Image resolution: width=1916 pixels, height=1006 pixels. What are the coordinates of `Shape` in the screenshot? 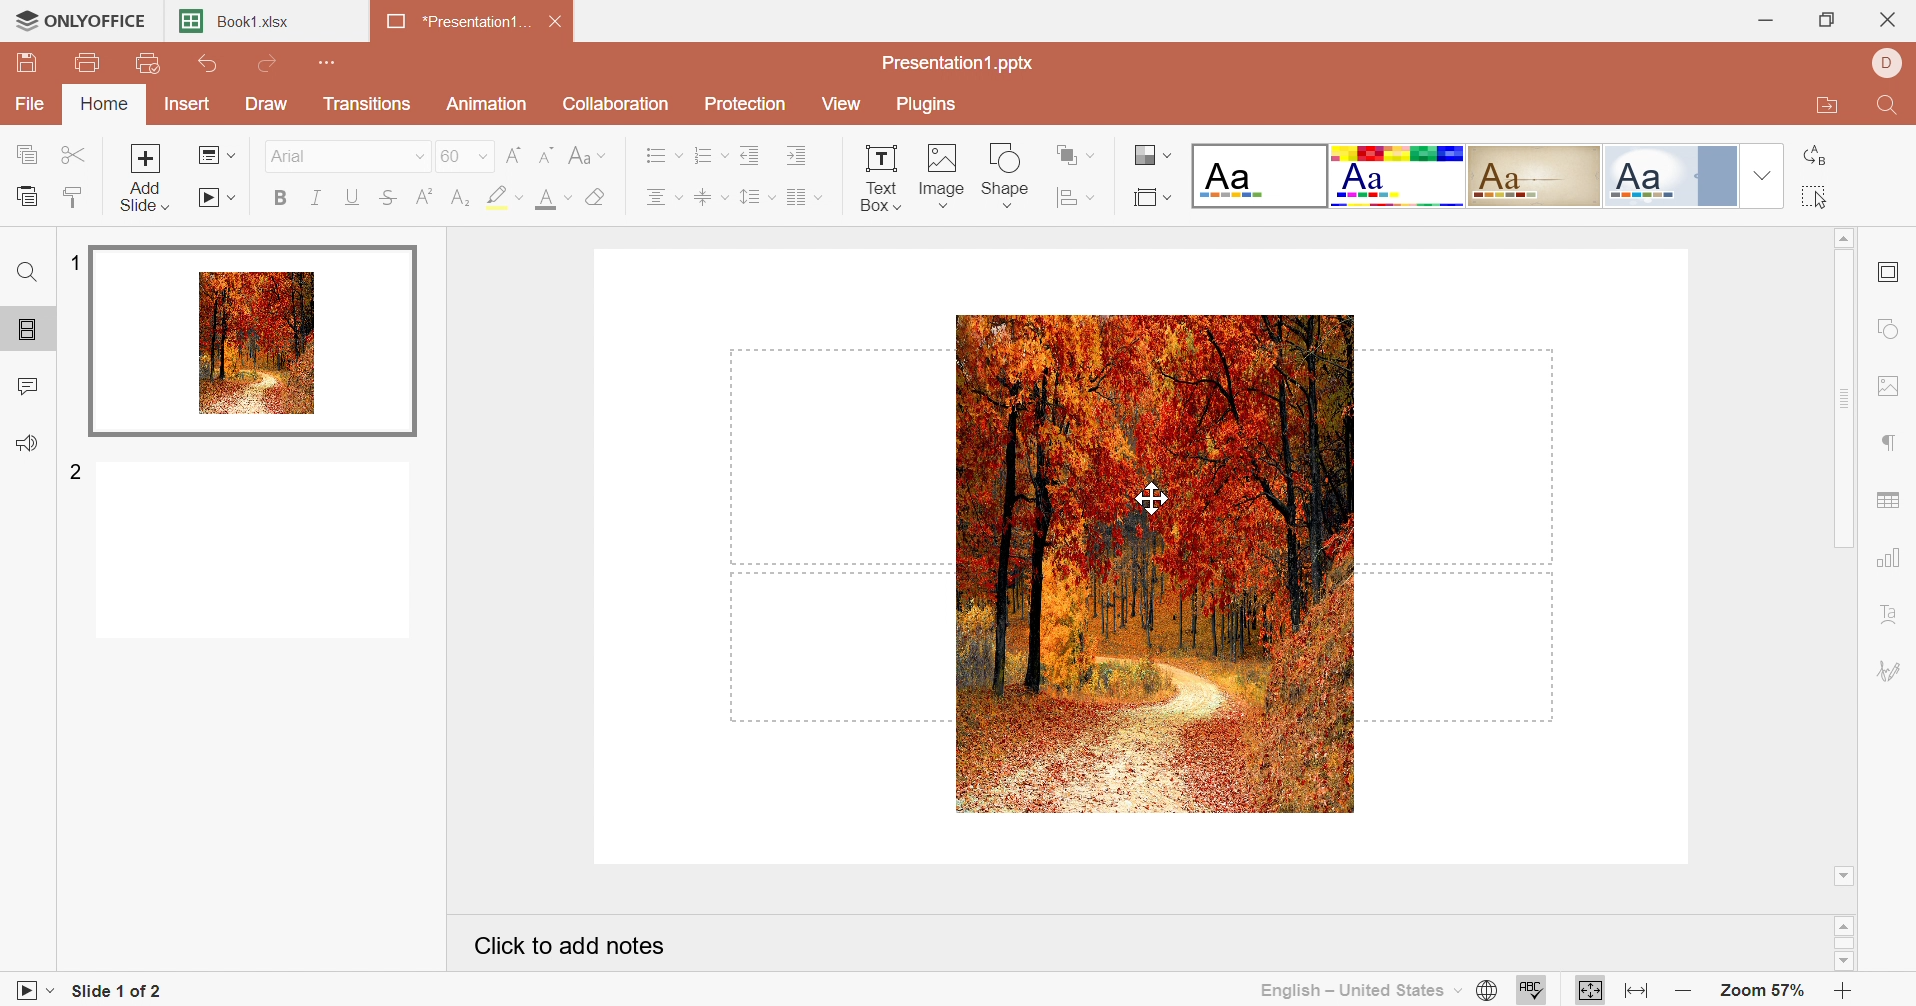 It's located at (1009, 174).